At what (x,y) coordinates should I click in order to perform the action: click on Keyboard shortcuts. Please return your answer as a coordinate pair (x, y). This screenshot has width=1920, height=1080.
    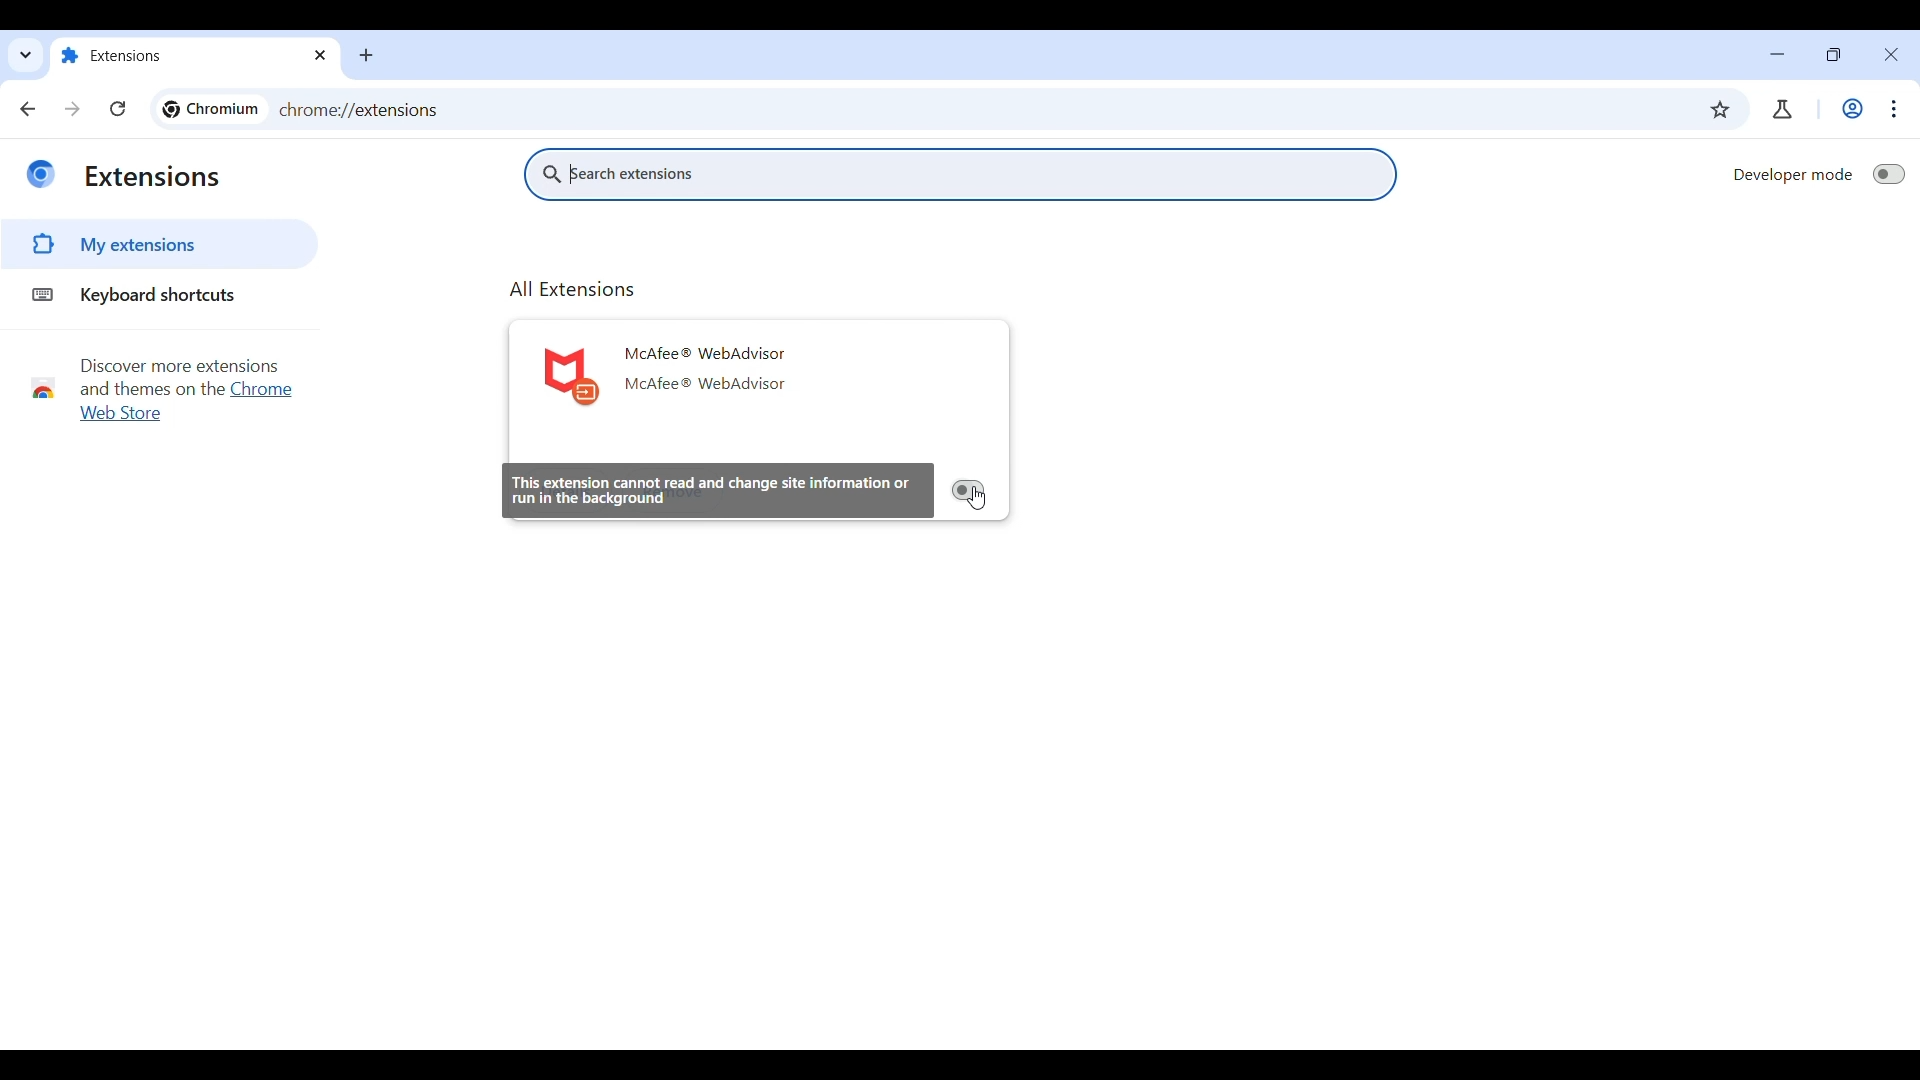
    Looking at the image, I should click on (139, 295).